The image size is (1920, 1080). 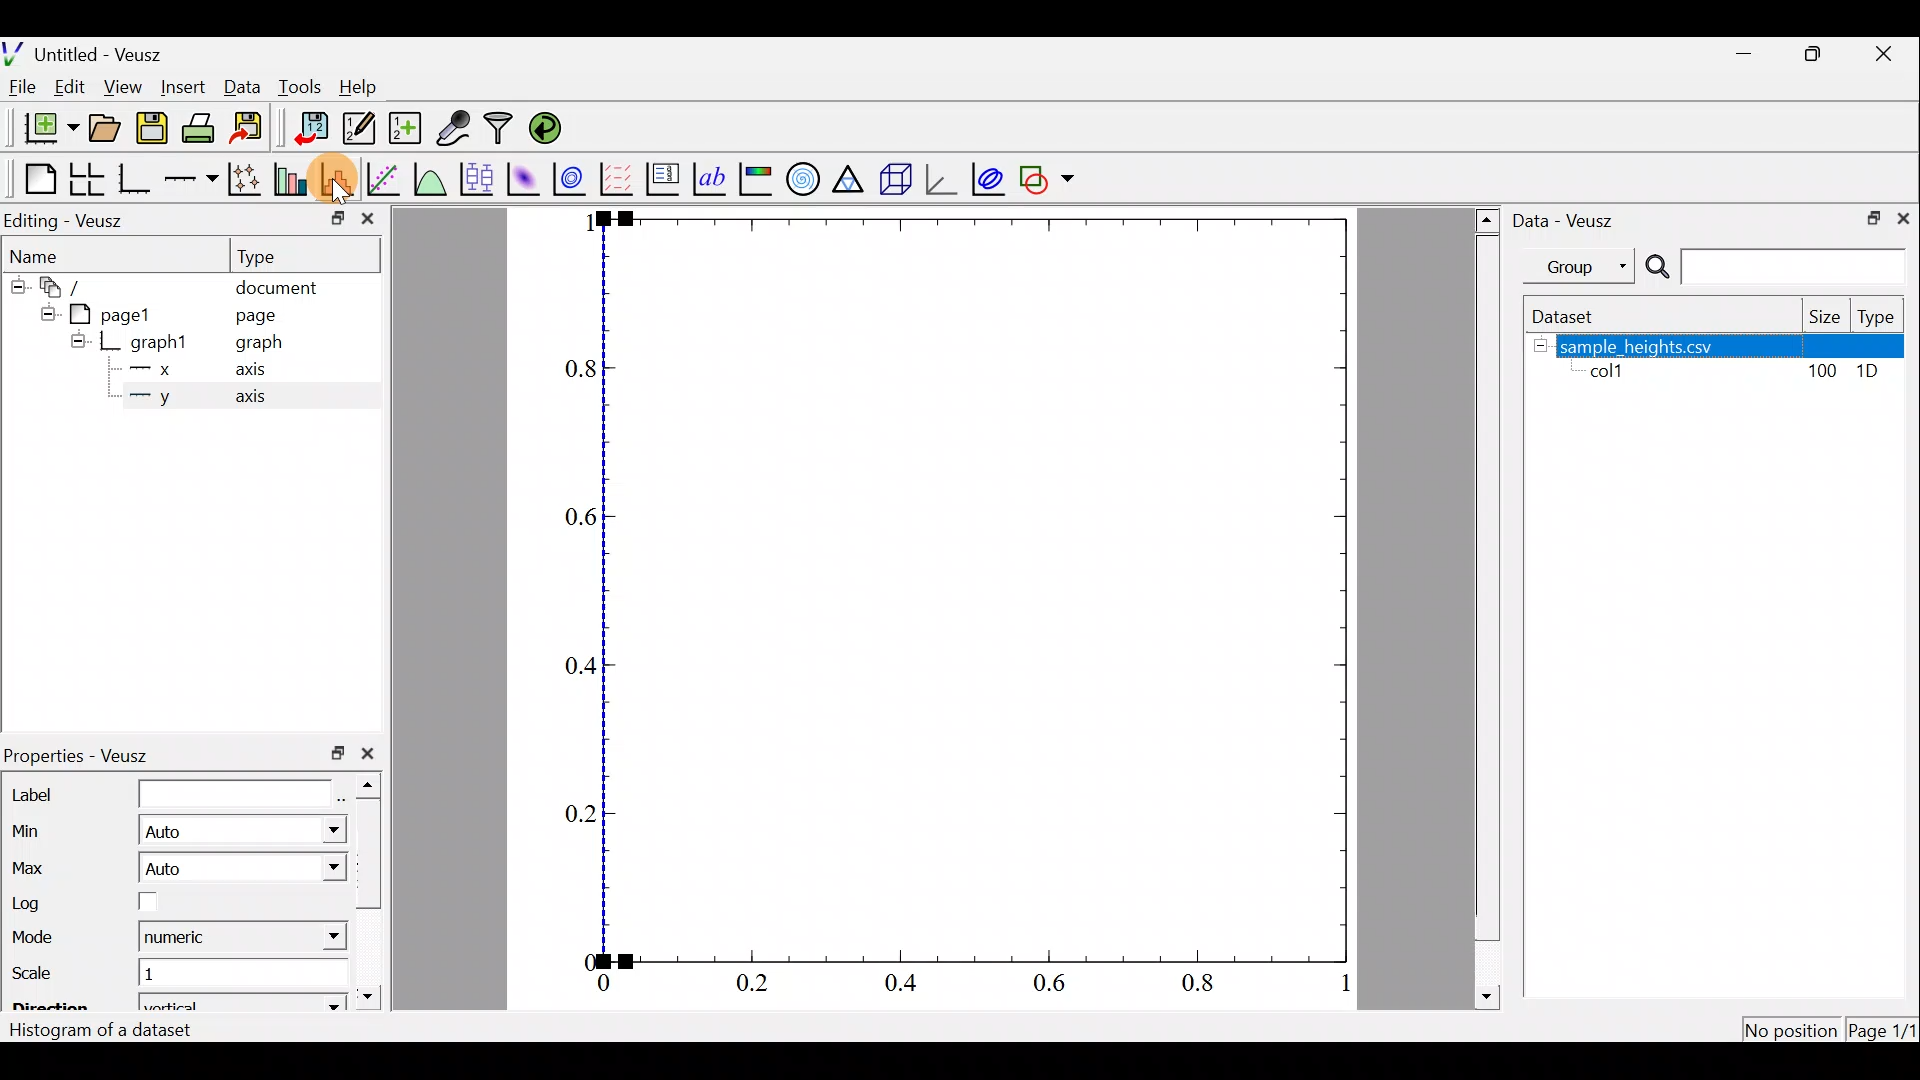 What do you see at coordinates (320, 830) in the screenshot?
I see `Min dropdown` at bounding box center [320, 830].